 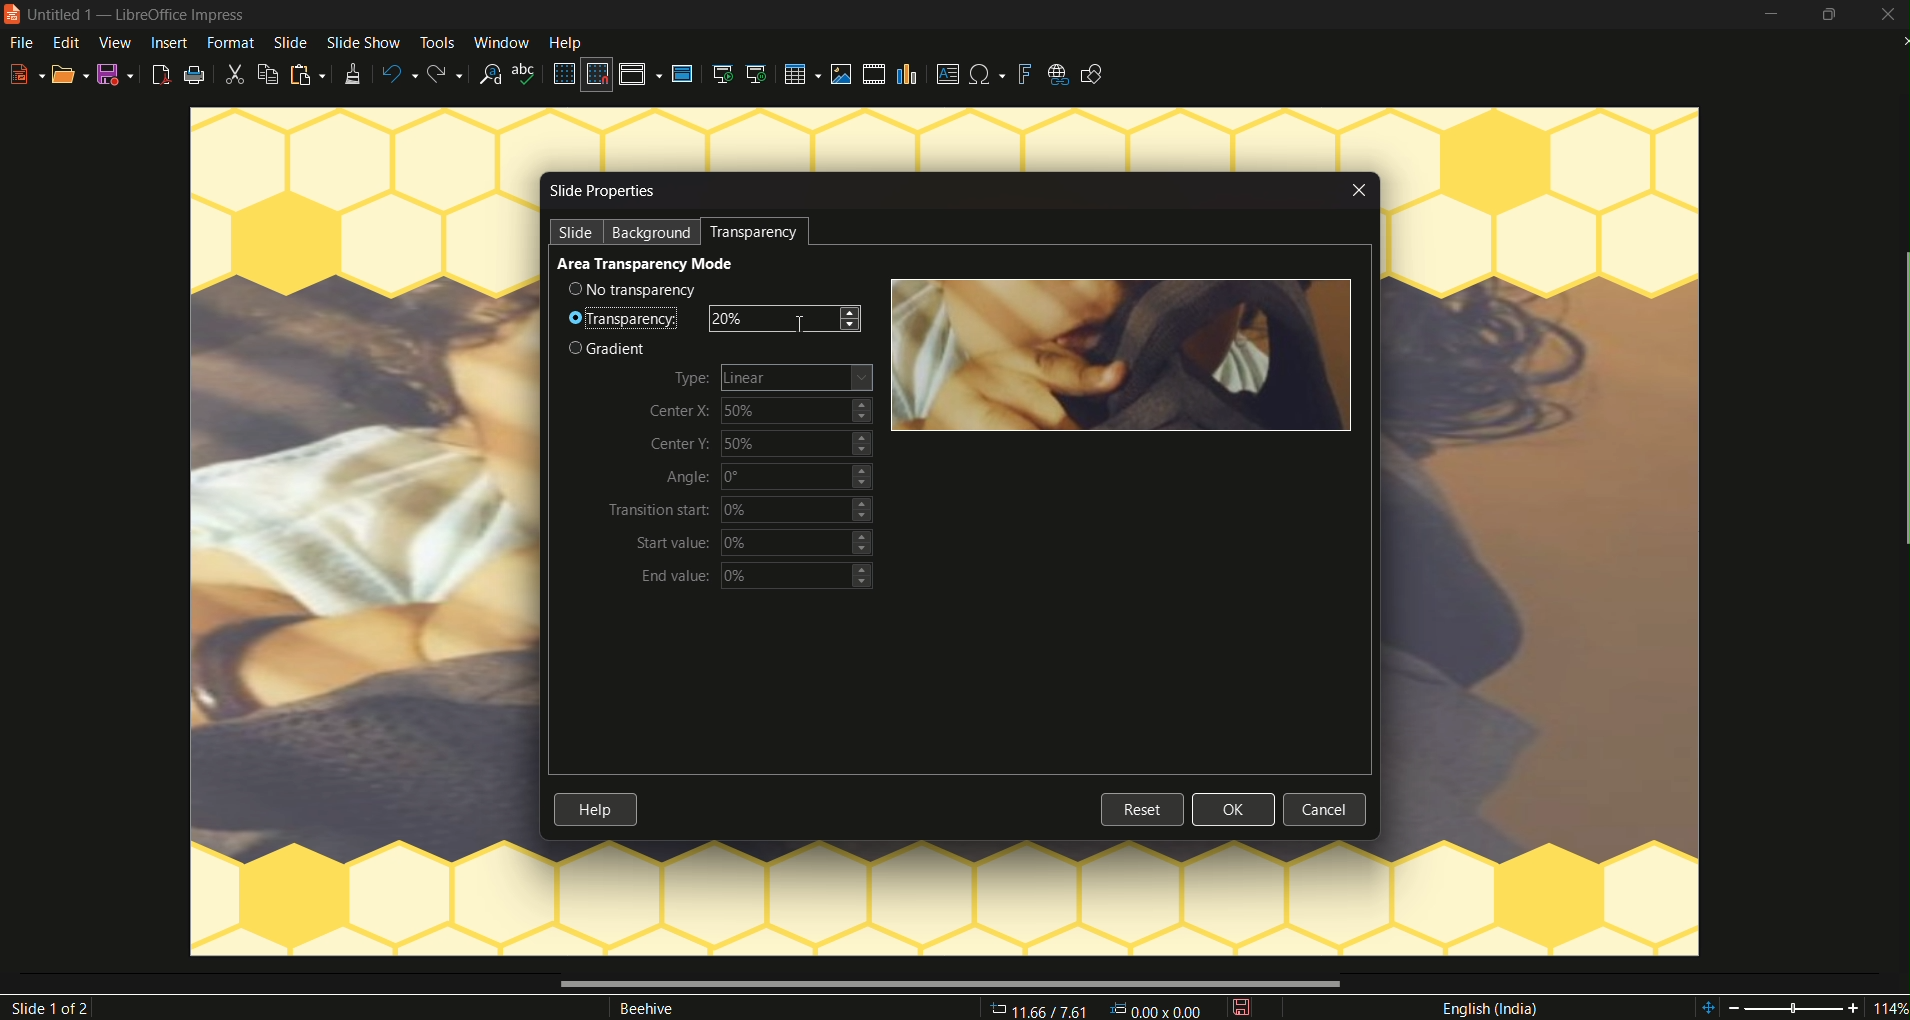 I want to click on new file, so click(x=27, y=74).